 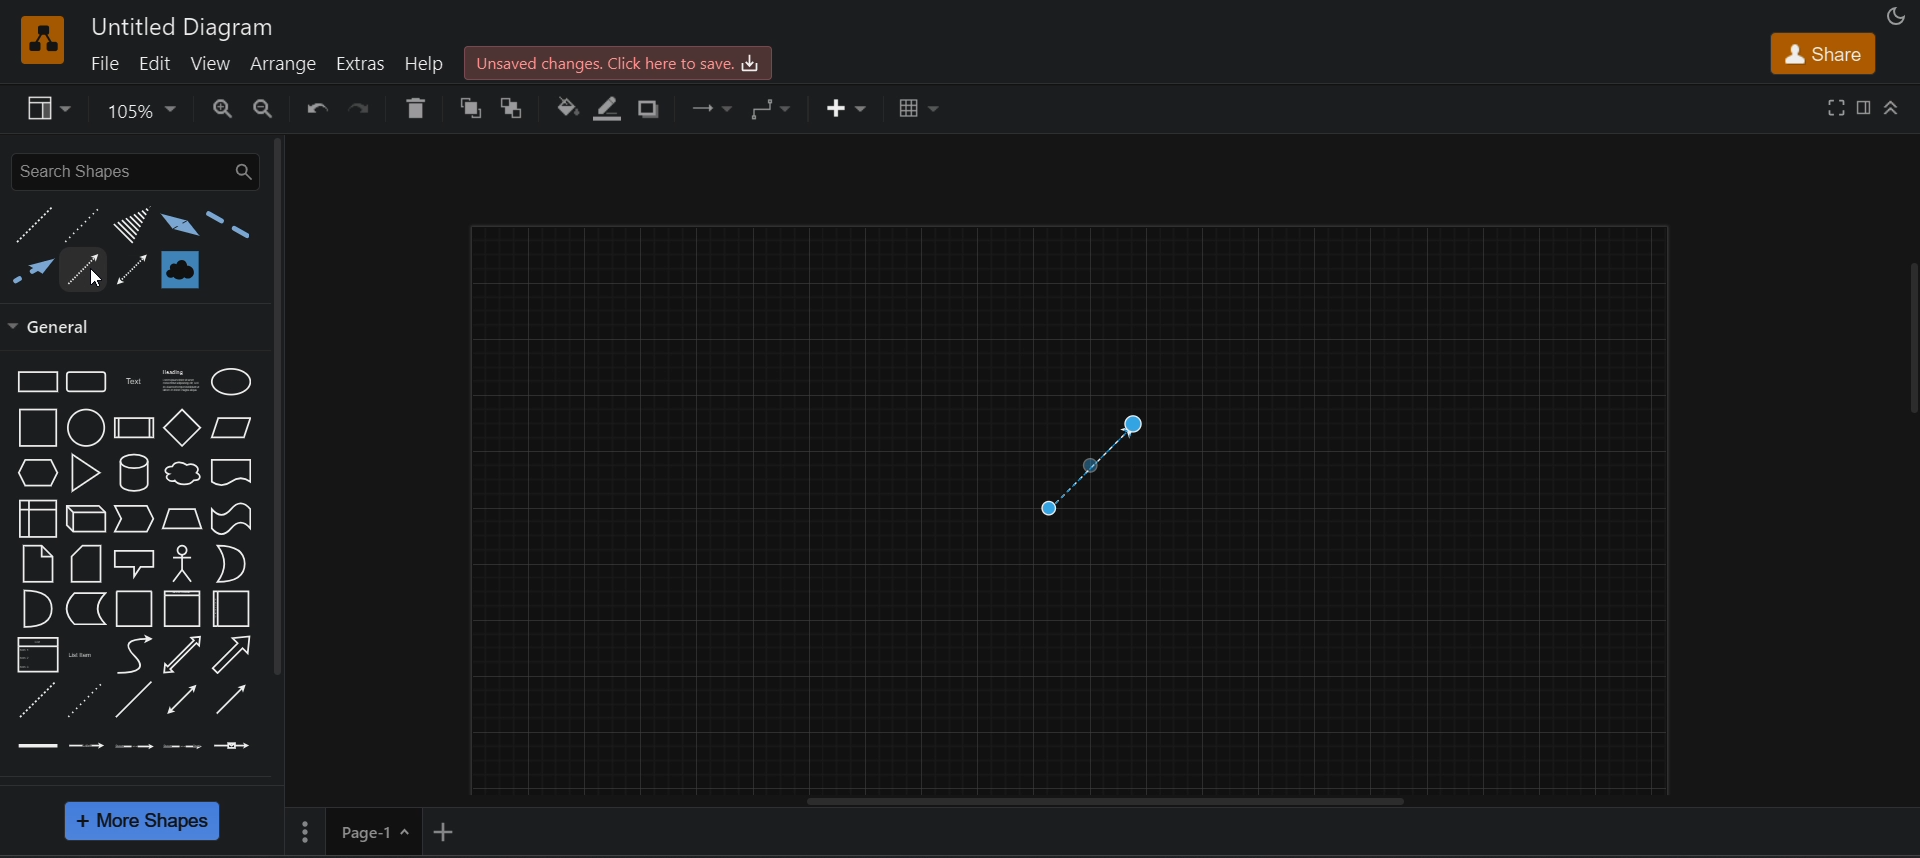 What do you see at coordinates (88, 382) in the screenshot?
I see `rounded rectangle` at bounding box center [88, 382].